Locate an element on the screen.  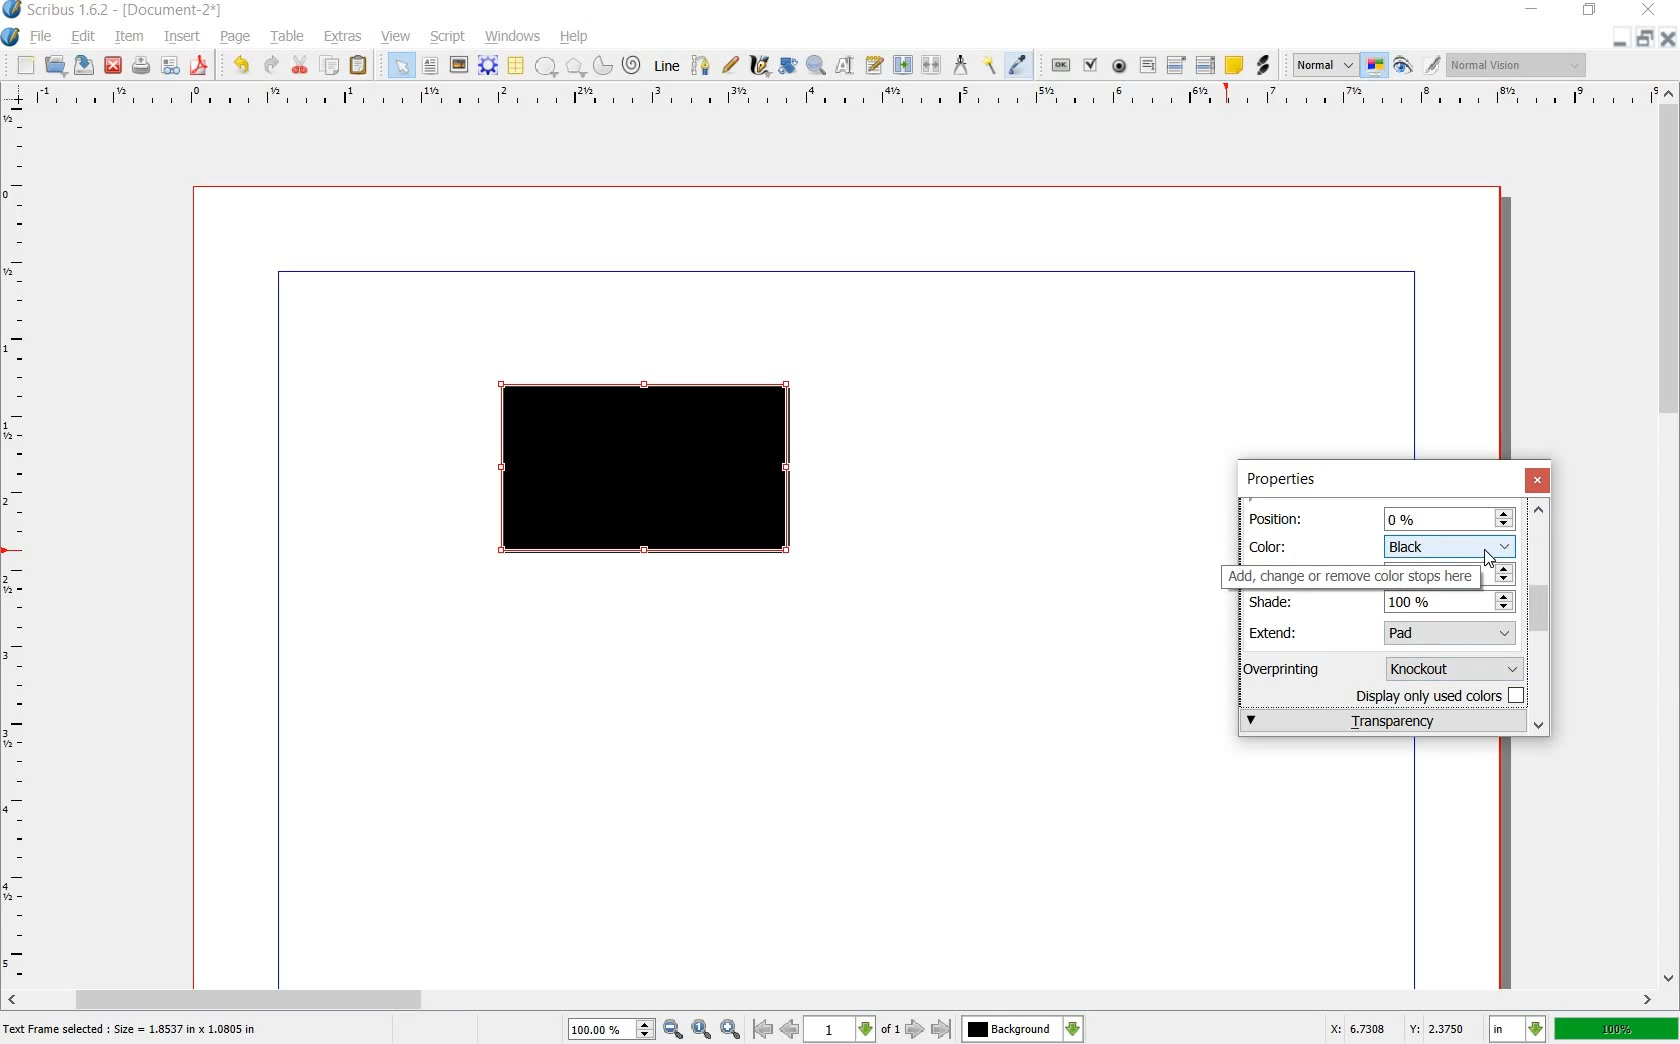
shape is located at coordinates (546, 67).